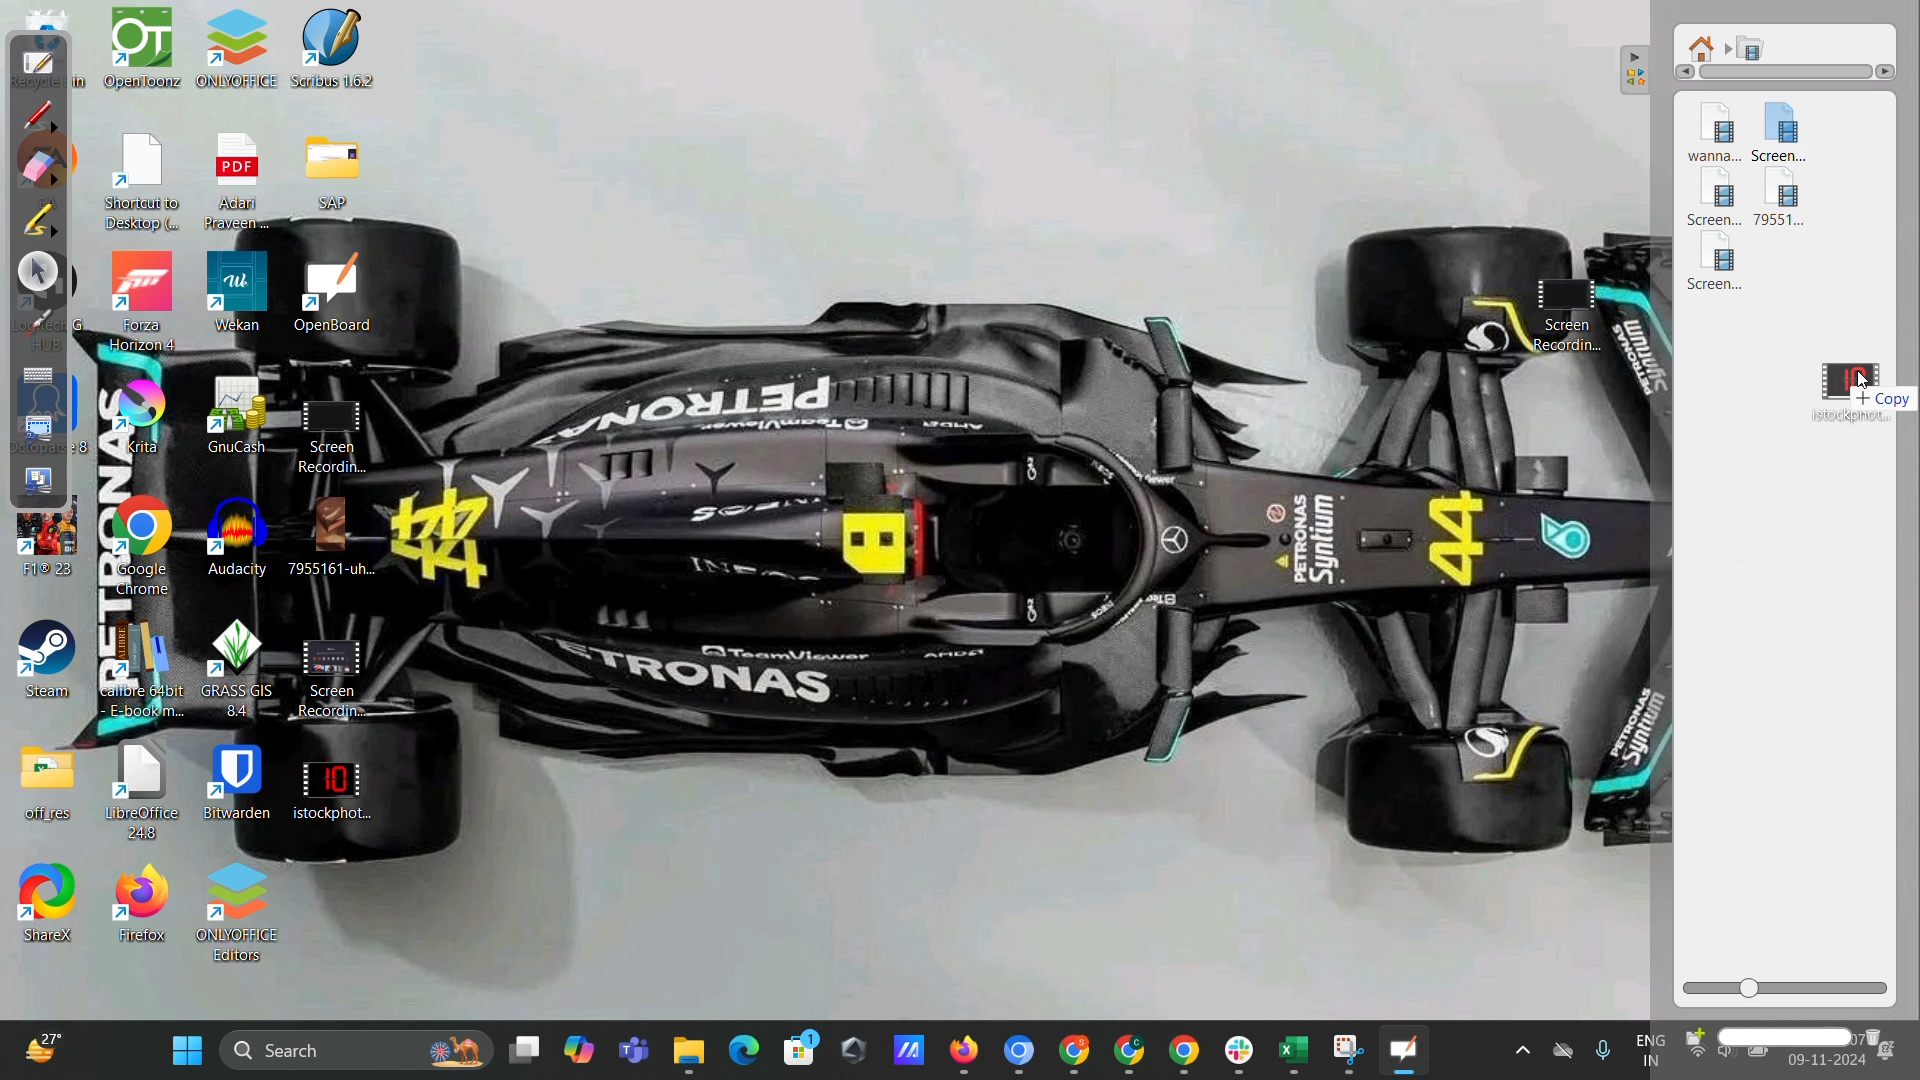 This screenshot has height=1080, width=1920. I want to click on shortcuts on desktop 15, so click(47, 546).